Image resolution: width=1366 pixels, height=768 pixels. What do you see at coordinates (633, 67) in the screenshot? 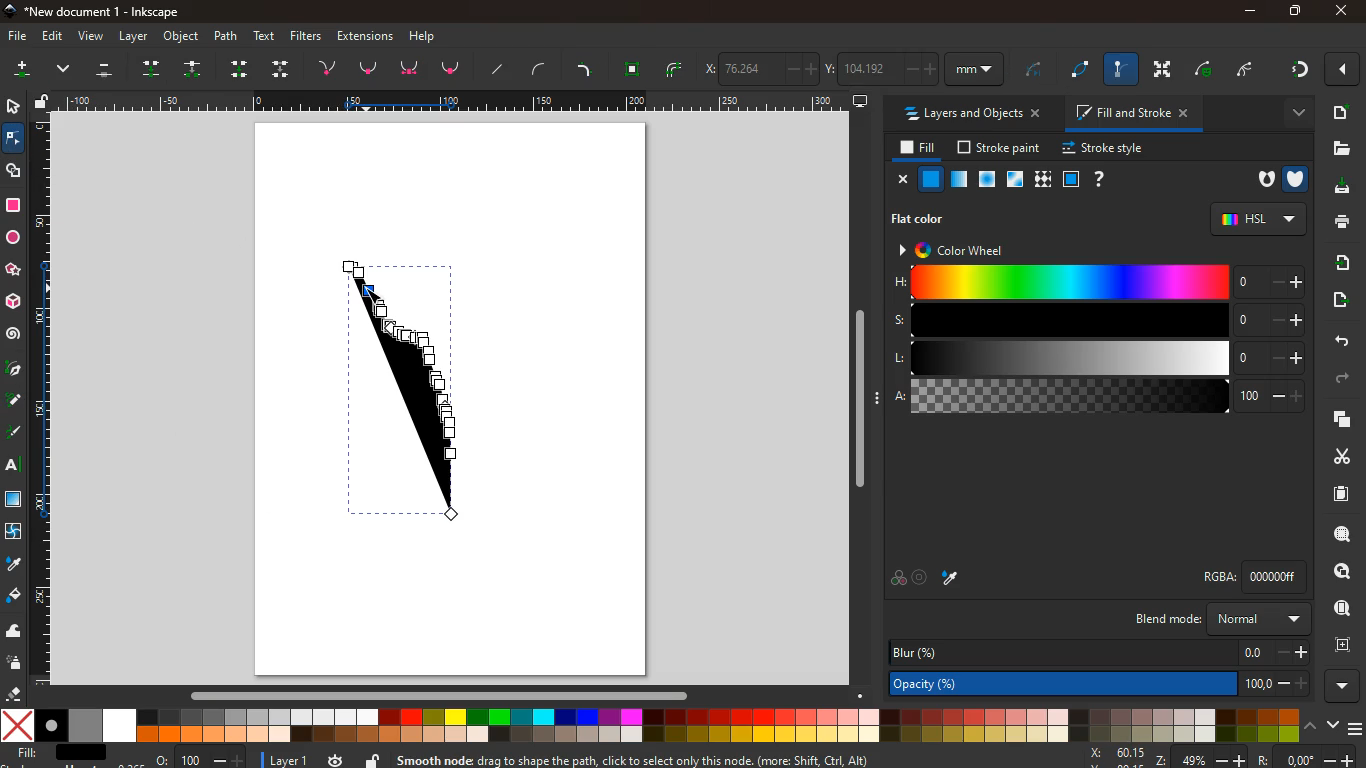
I see `waure` at bounding box center [633, 67].